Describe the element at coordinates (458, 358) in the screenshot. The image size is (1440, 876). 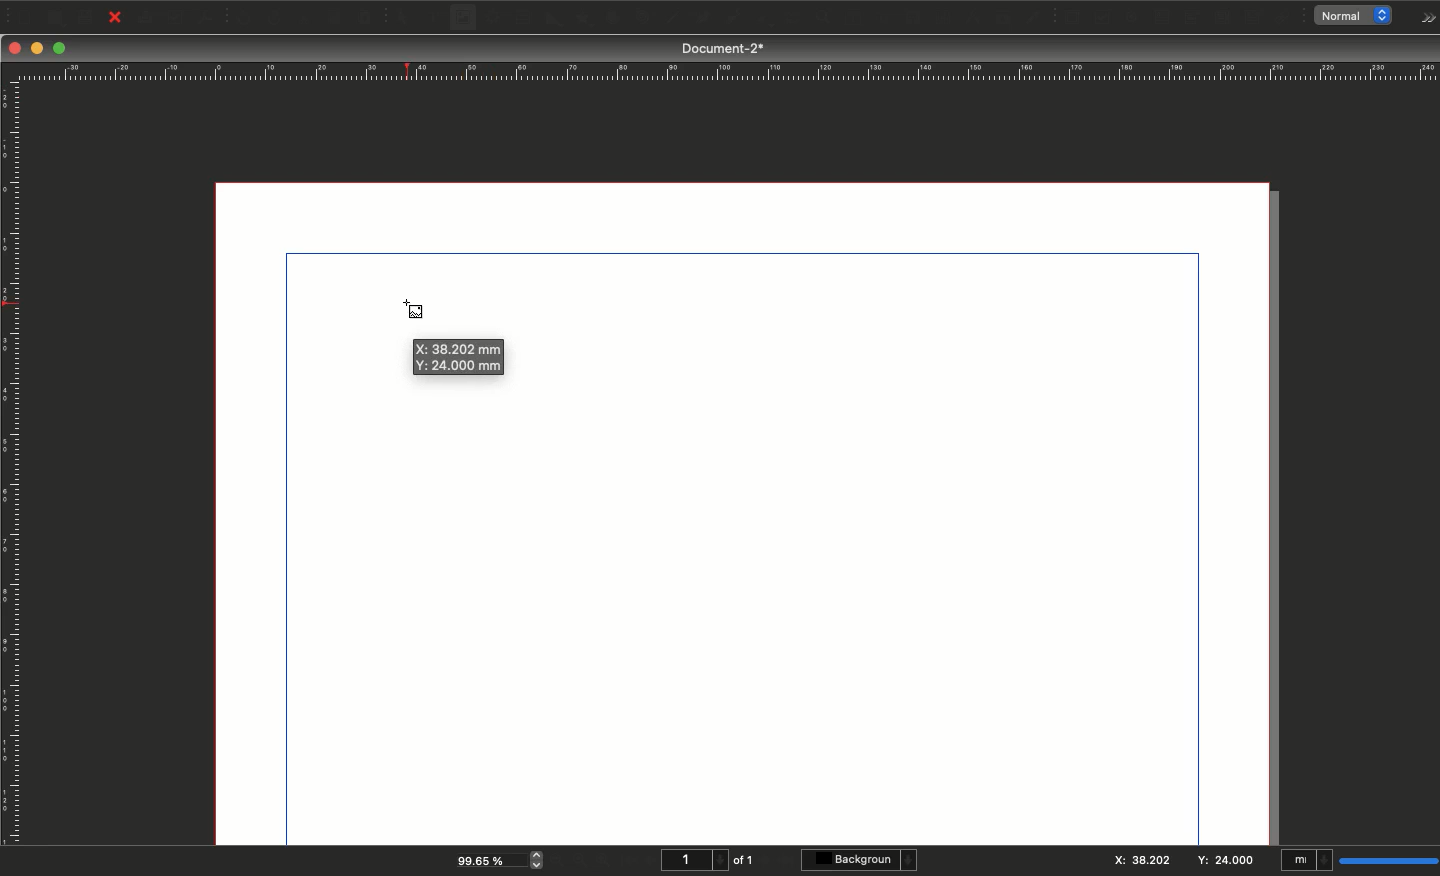
I see `X: 38.202 mm Y: 24.000 mm` at that location.